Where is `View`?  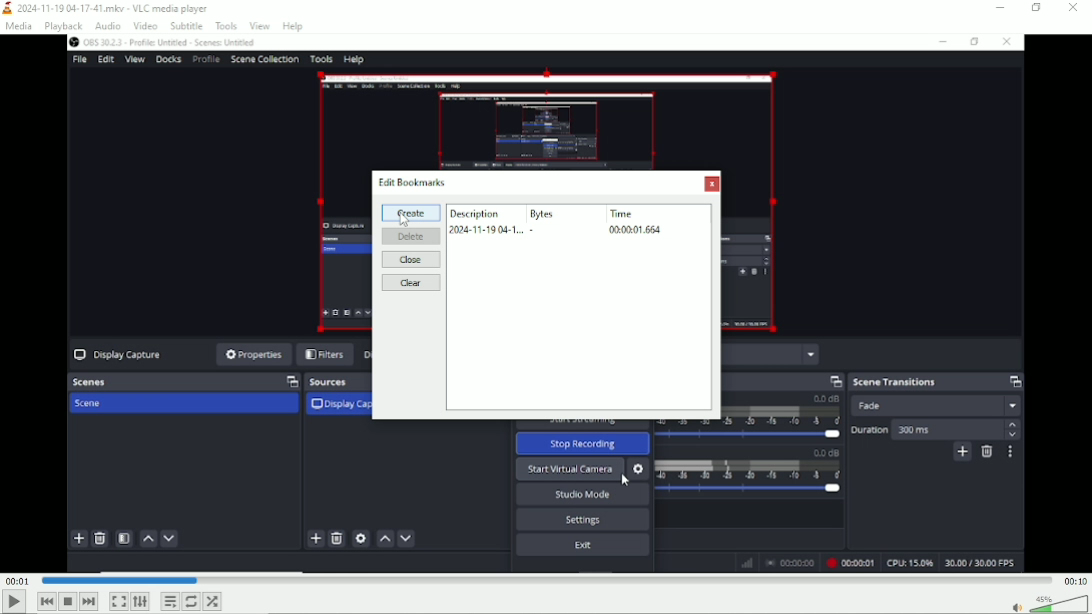
View is located at coordinates (258, 26).